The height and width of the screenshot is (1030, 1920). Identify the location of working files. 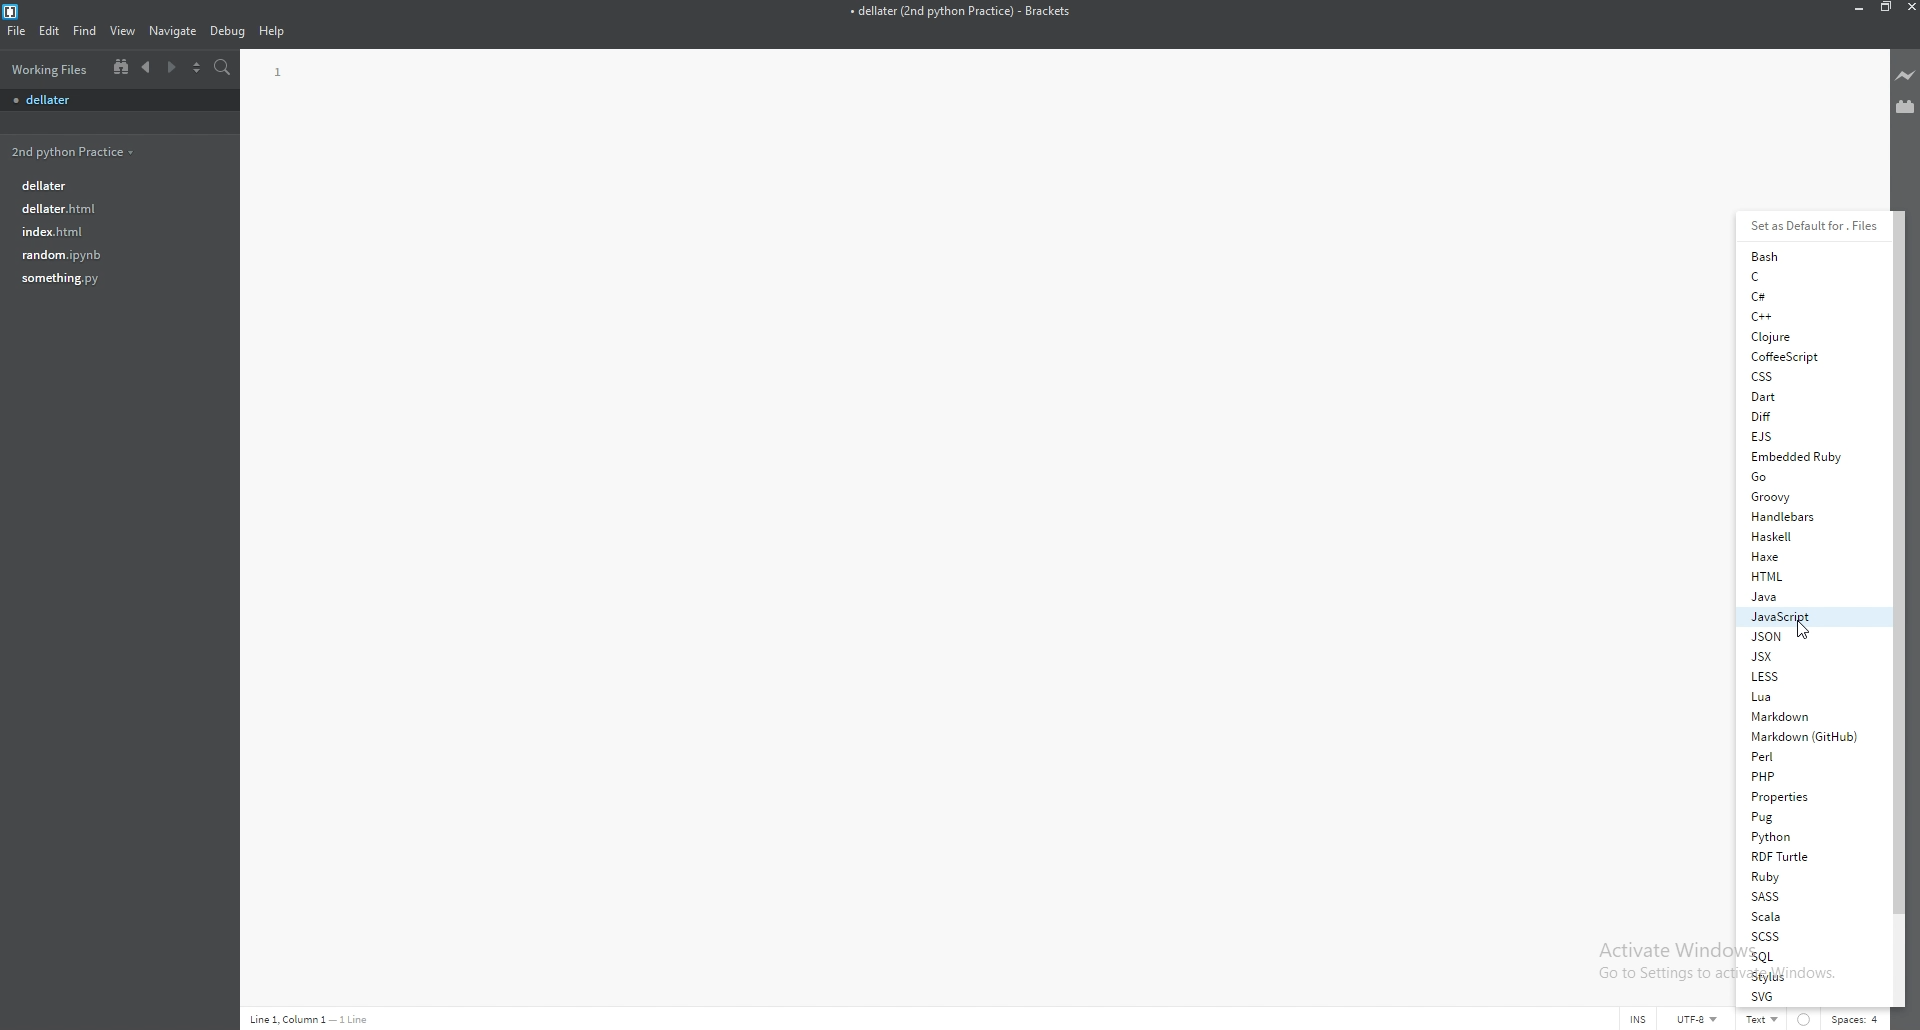
(51, 69).